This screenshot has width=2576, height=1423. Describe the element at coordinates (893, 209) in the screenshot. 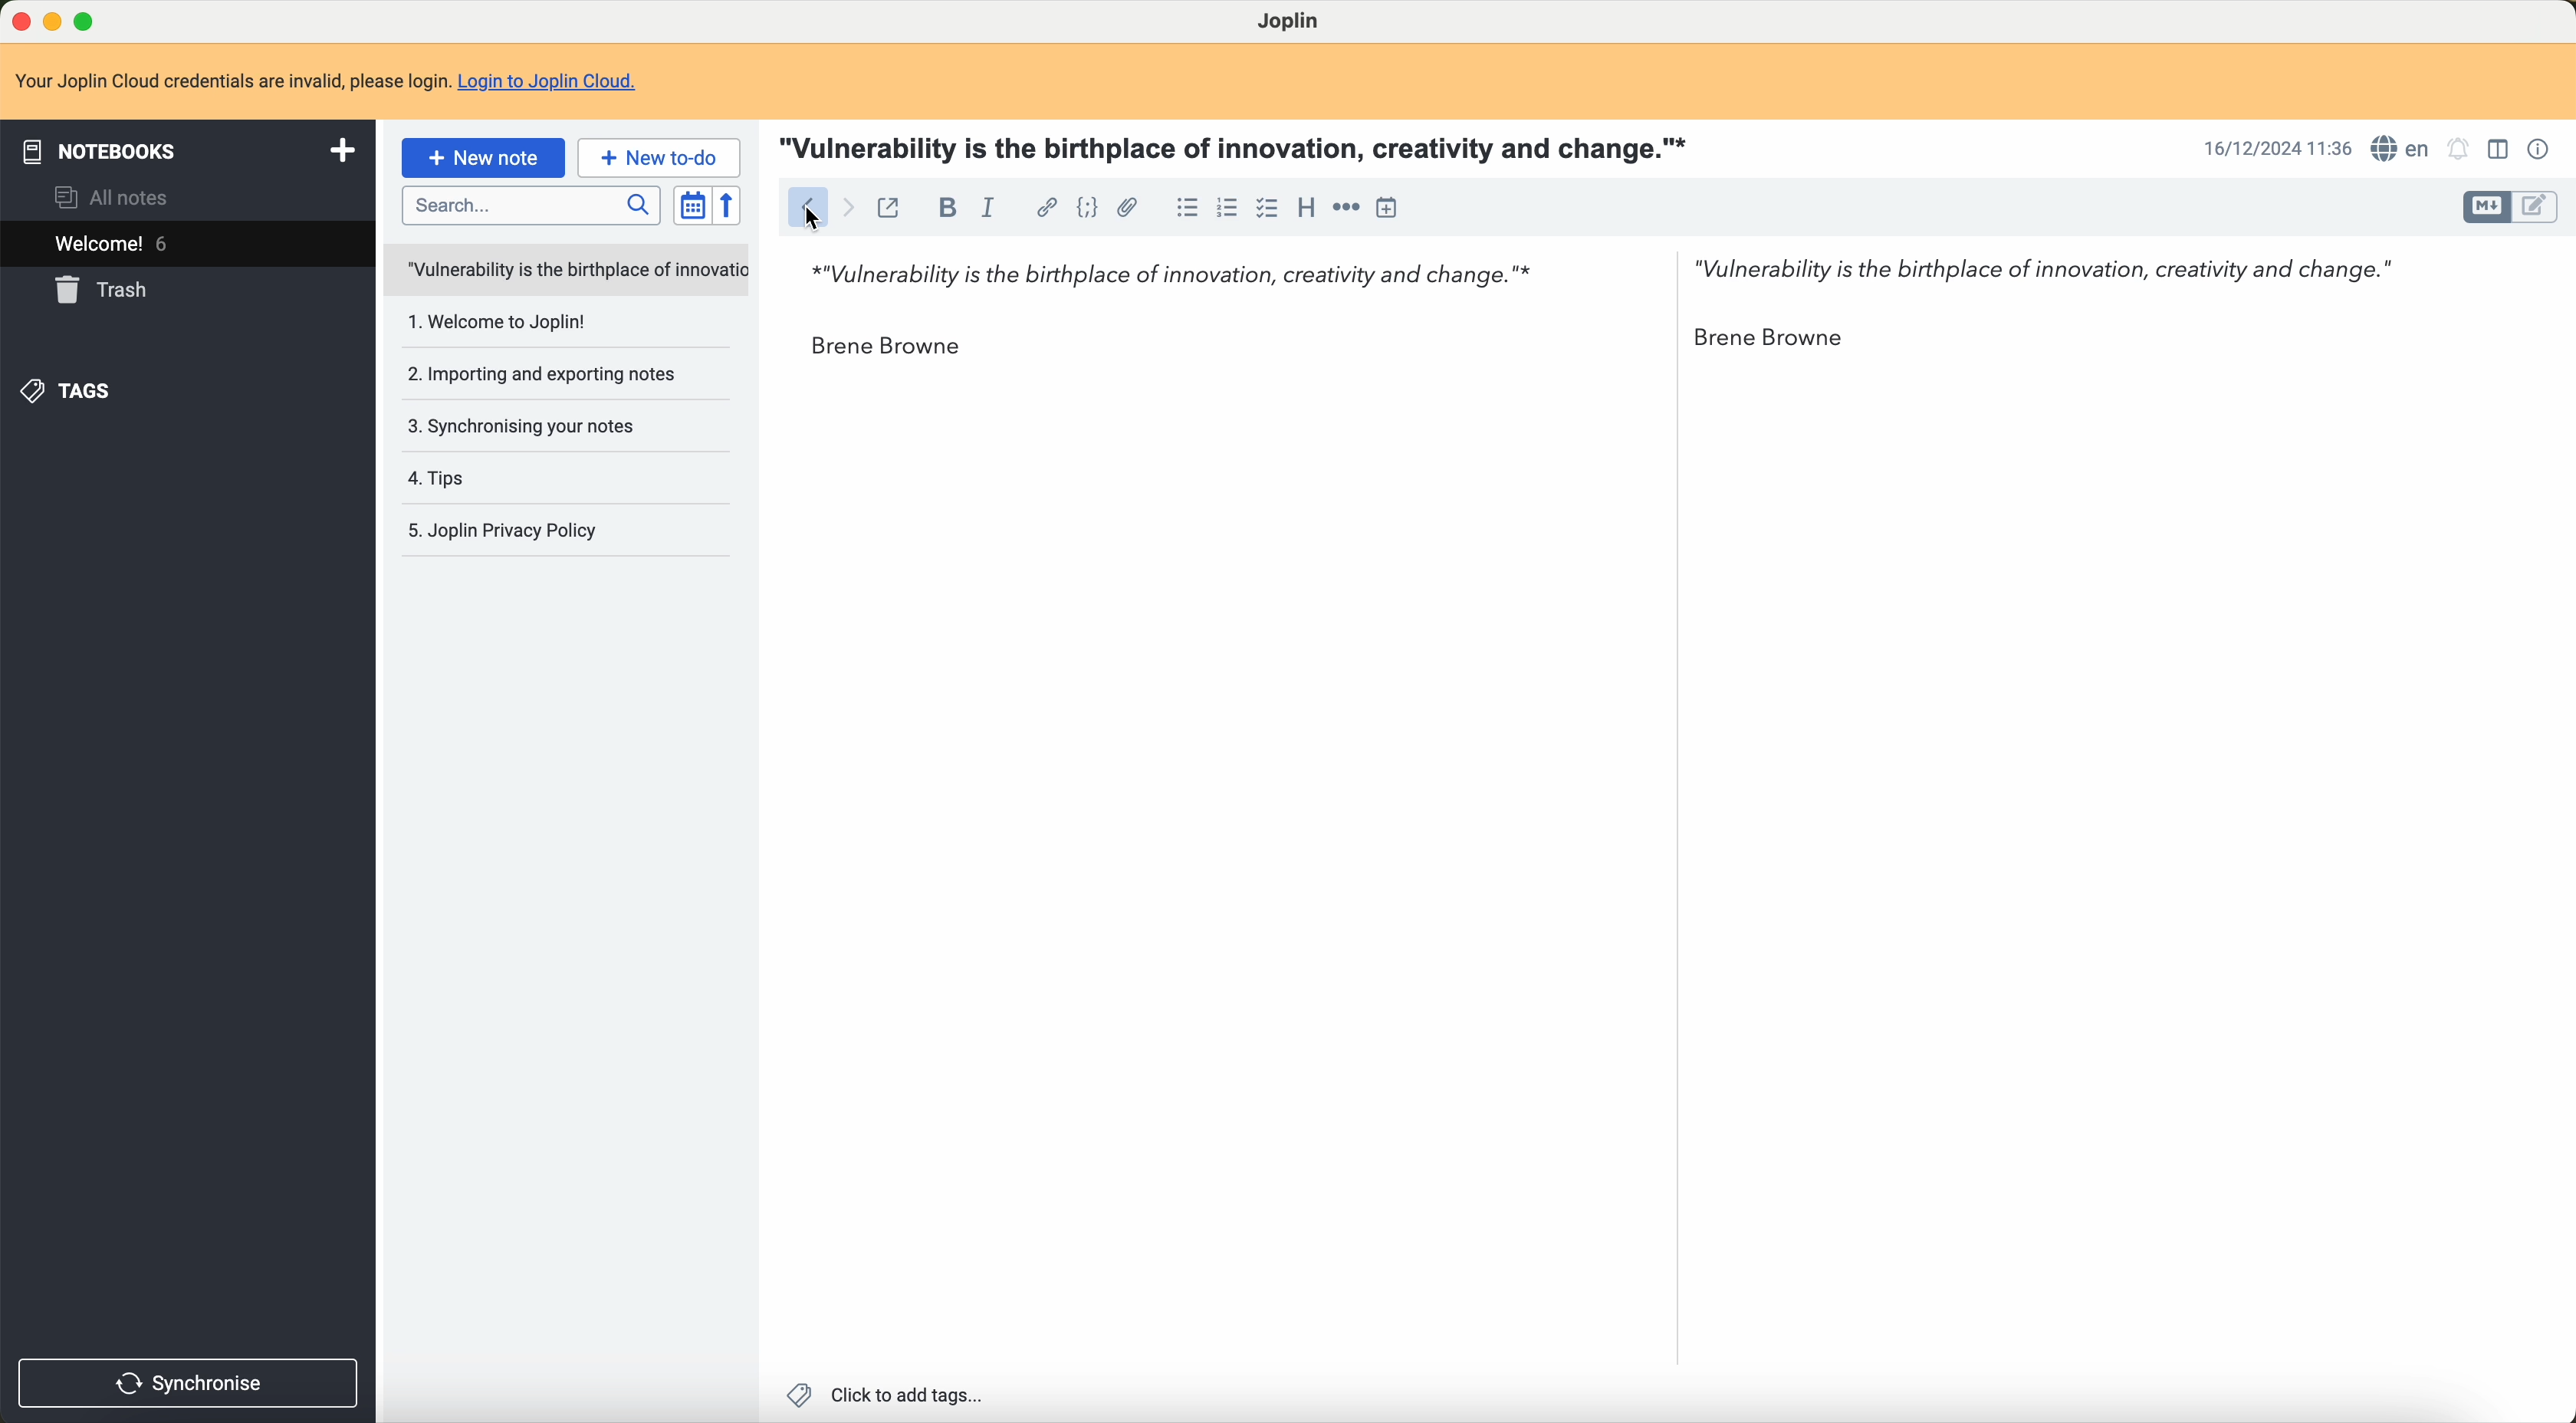

I see `toggle external editing` at that location.